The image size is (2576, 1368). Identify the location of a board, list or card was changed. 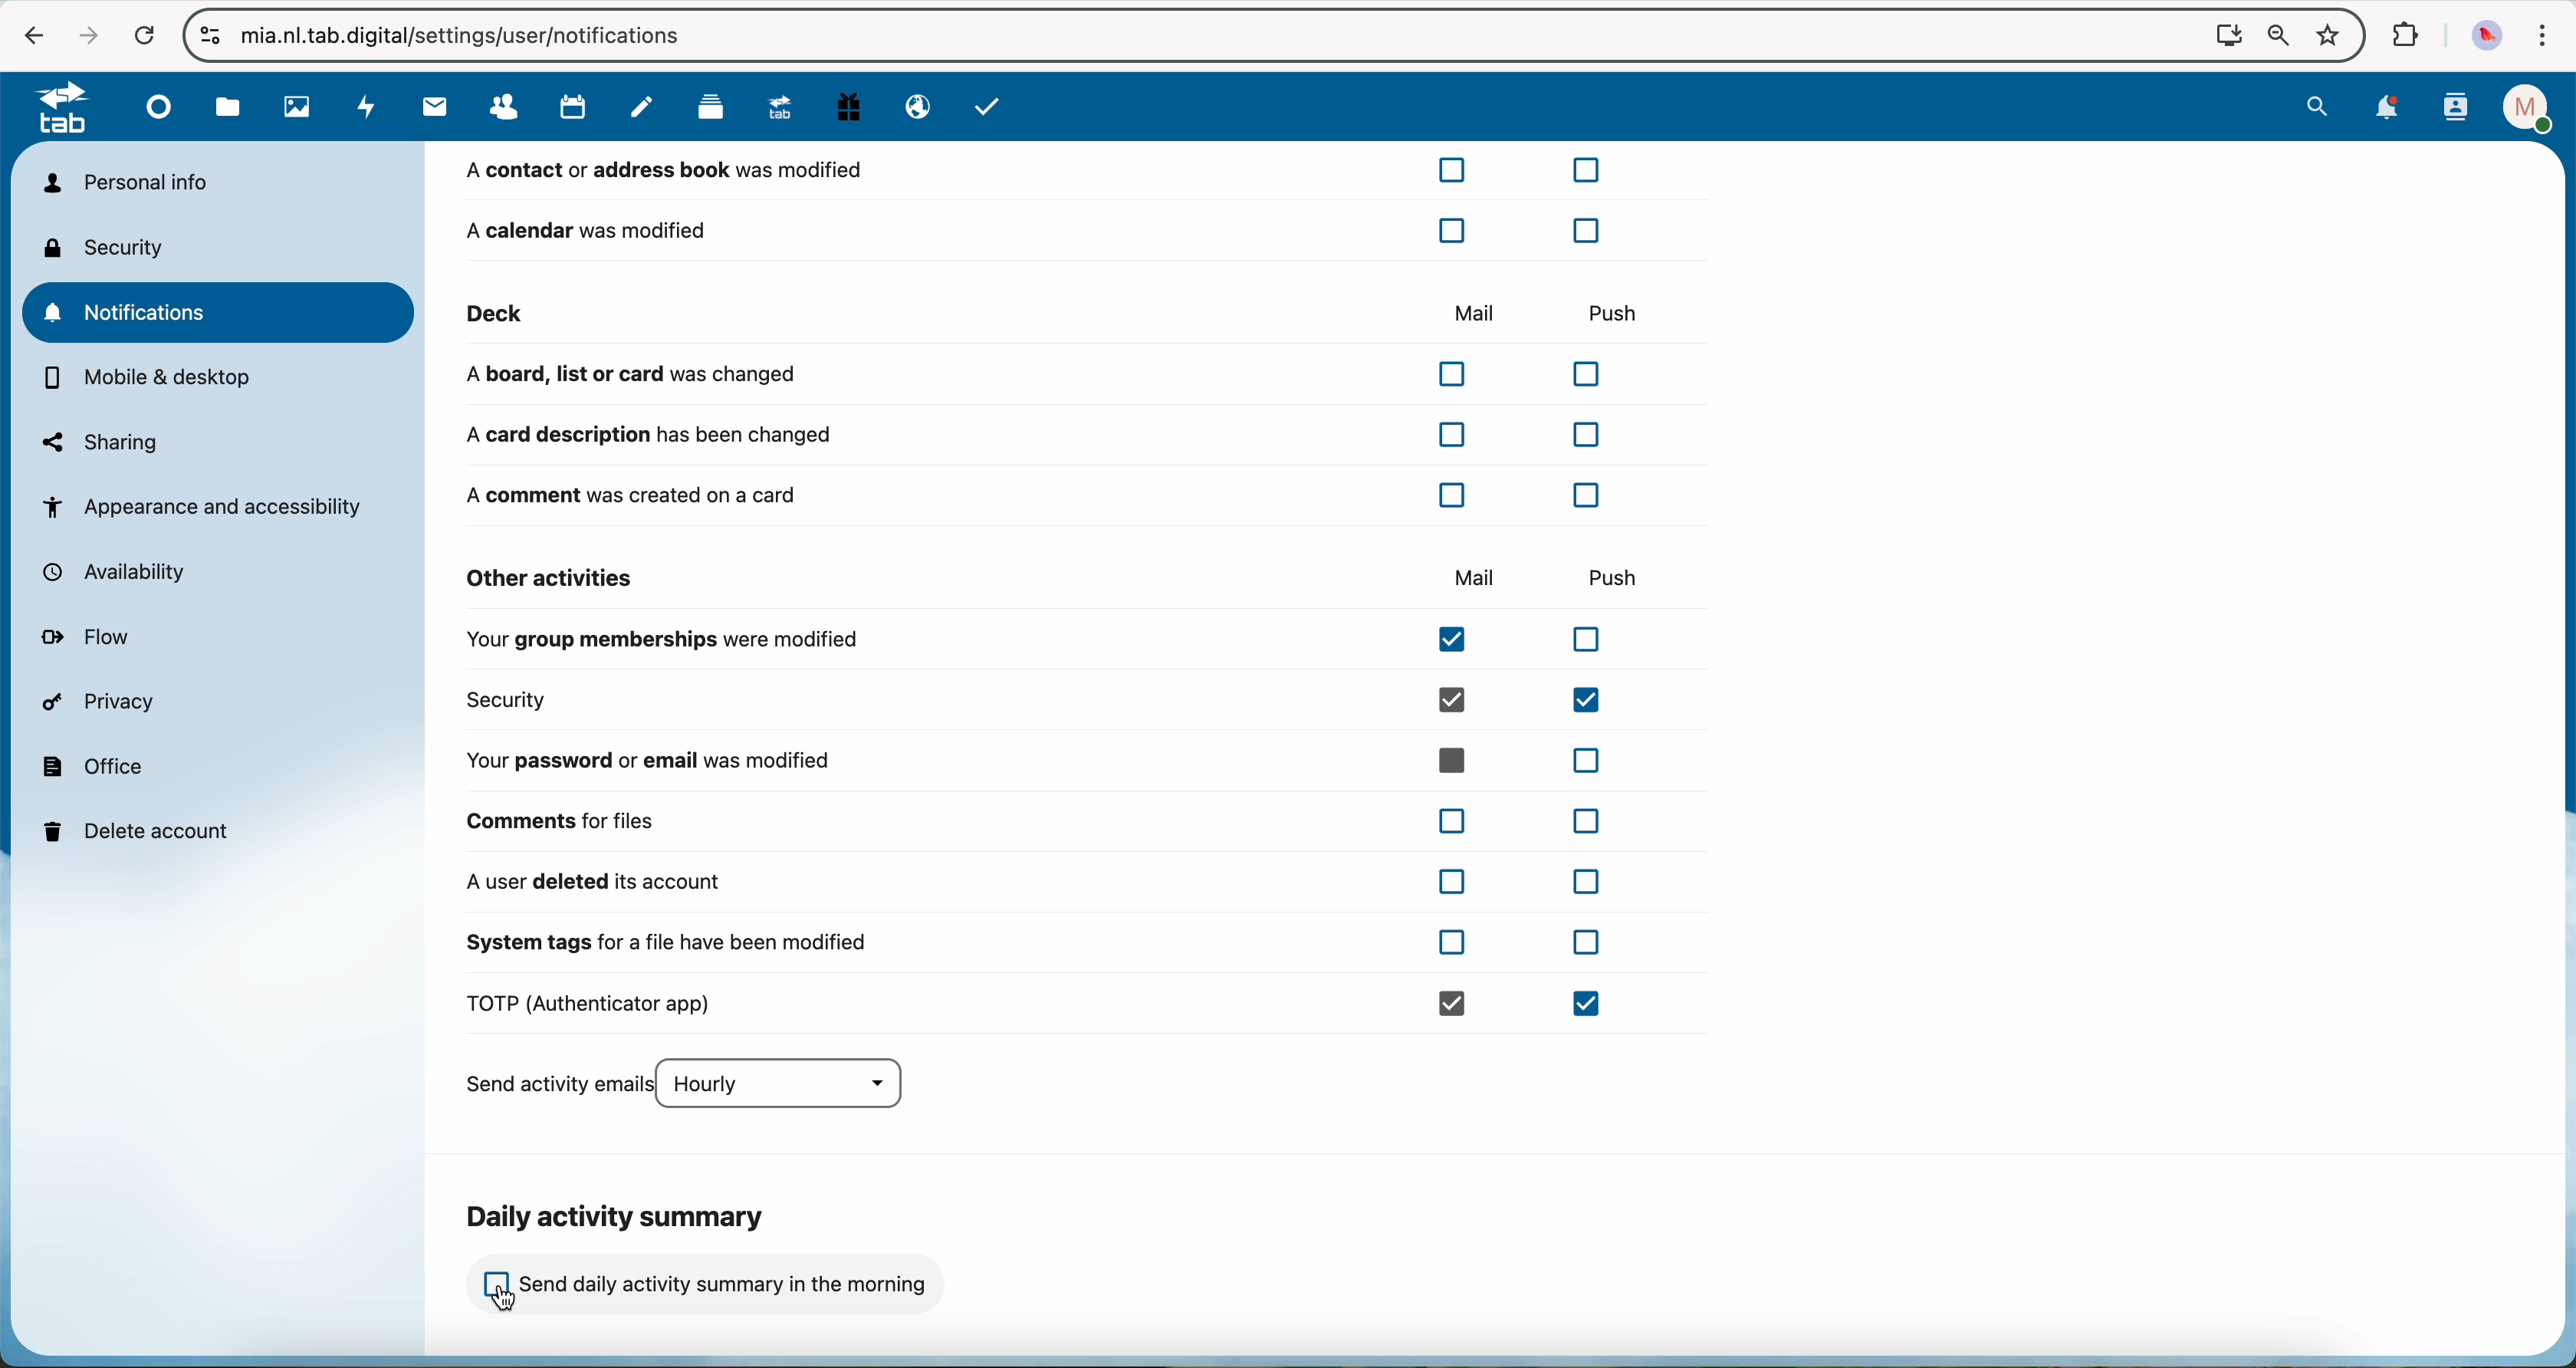
(1043, 375).